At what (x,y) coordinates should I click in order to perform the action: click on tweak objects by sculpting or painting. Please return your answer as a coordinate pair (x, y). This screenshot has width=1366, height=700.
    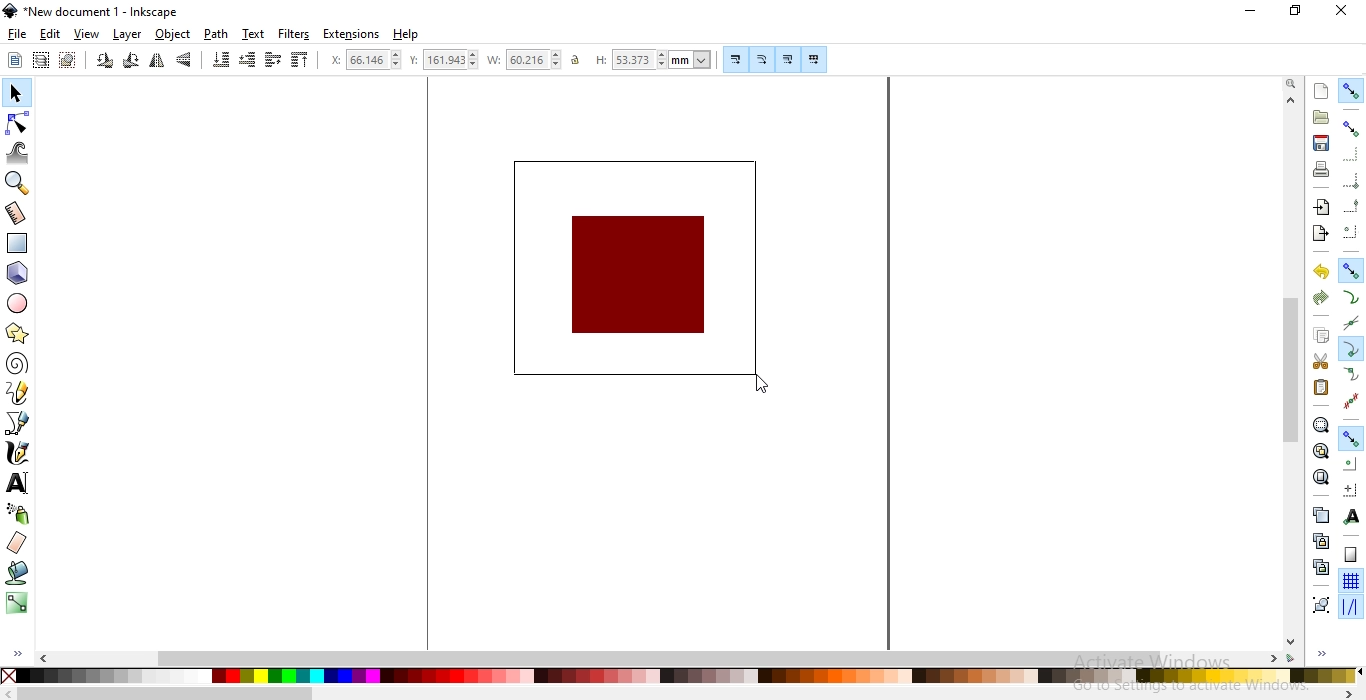
    Looking at the image, I should click on (20, 152).